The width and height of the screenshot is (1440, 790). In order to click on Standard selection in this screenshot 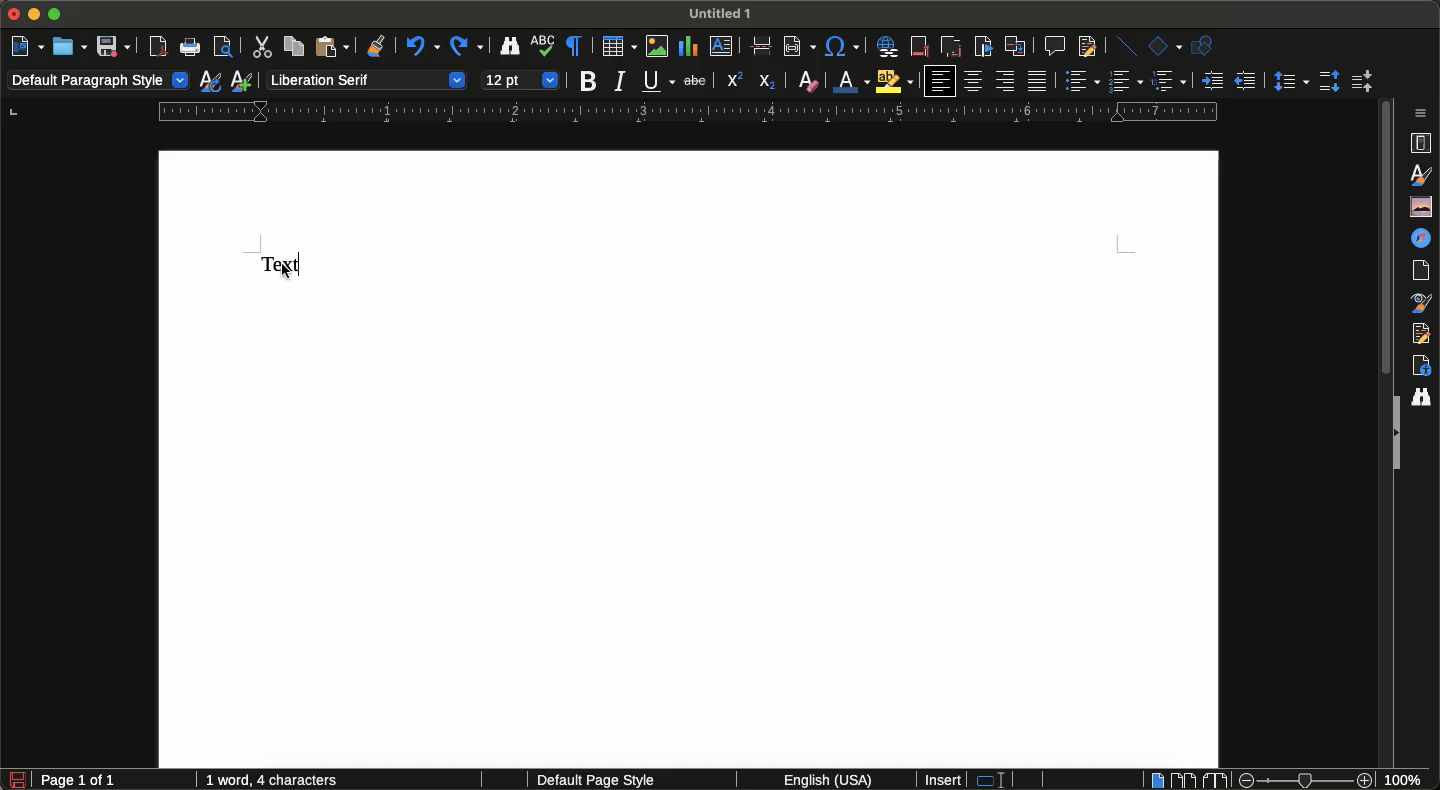, I will do `click(999, 781)`.